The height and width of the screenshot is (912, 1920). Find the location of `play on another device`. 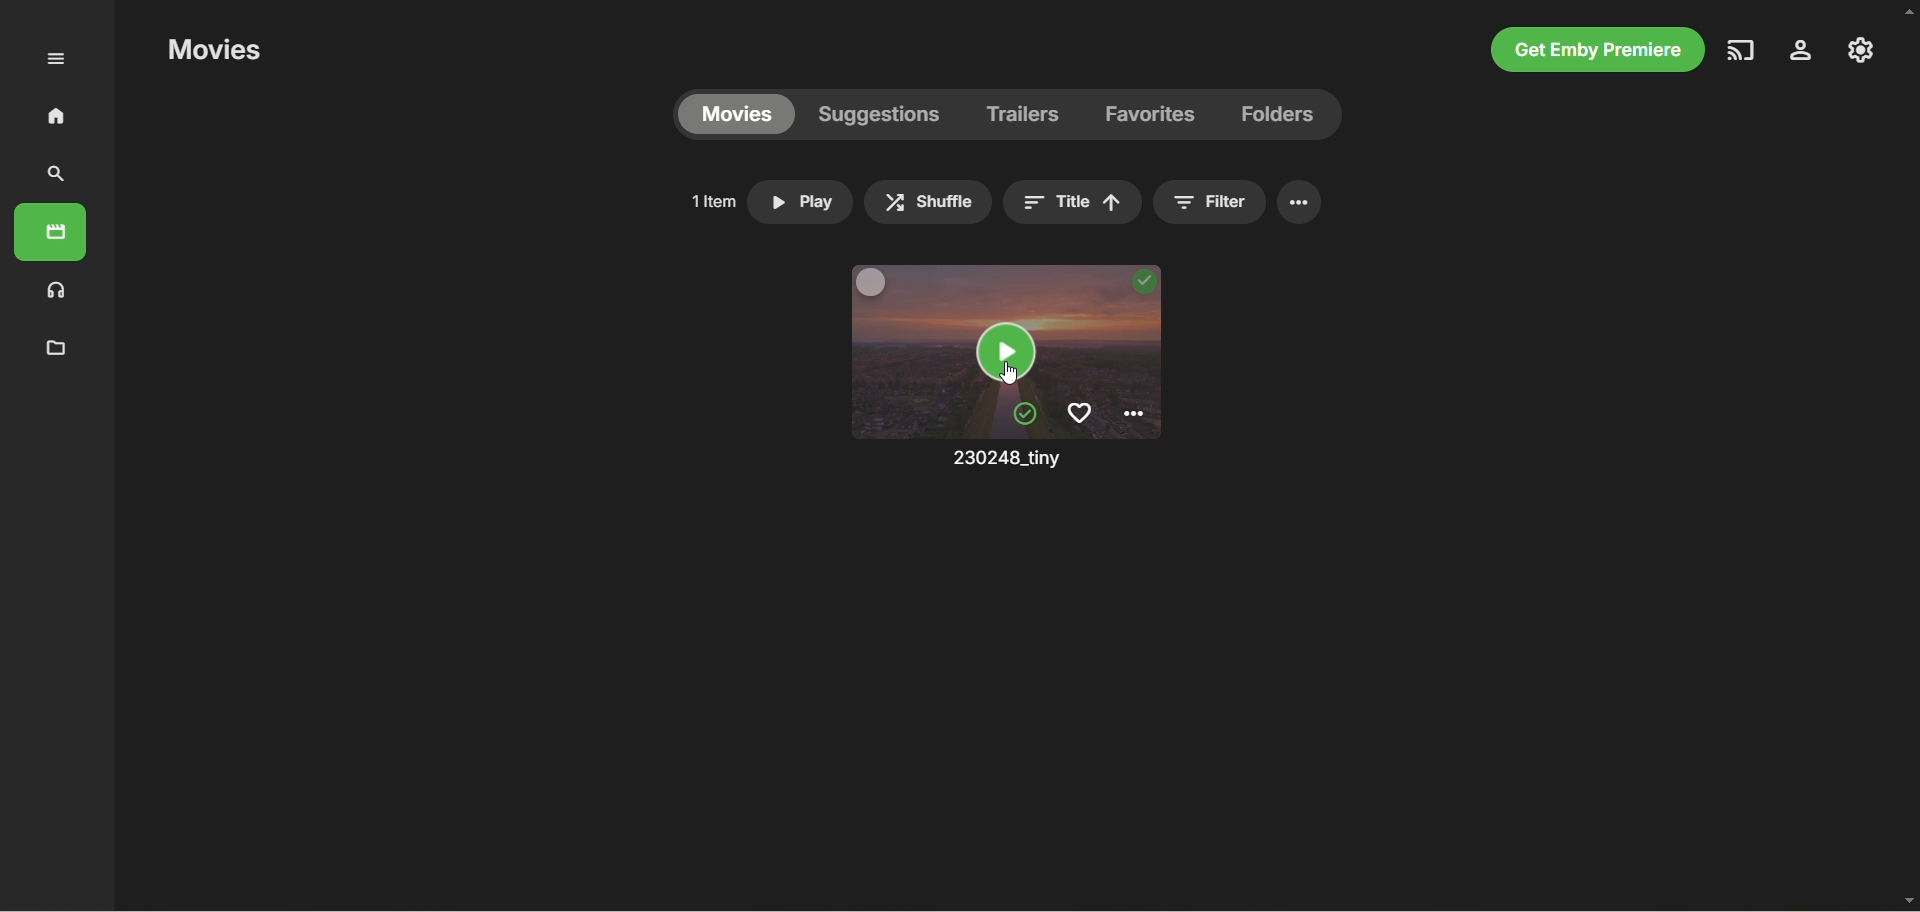

play on another device is located at coordinates (1744, 50).